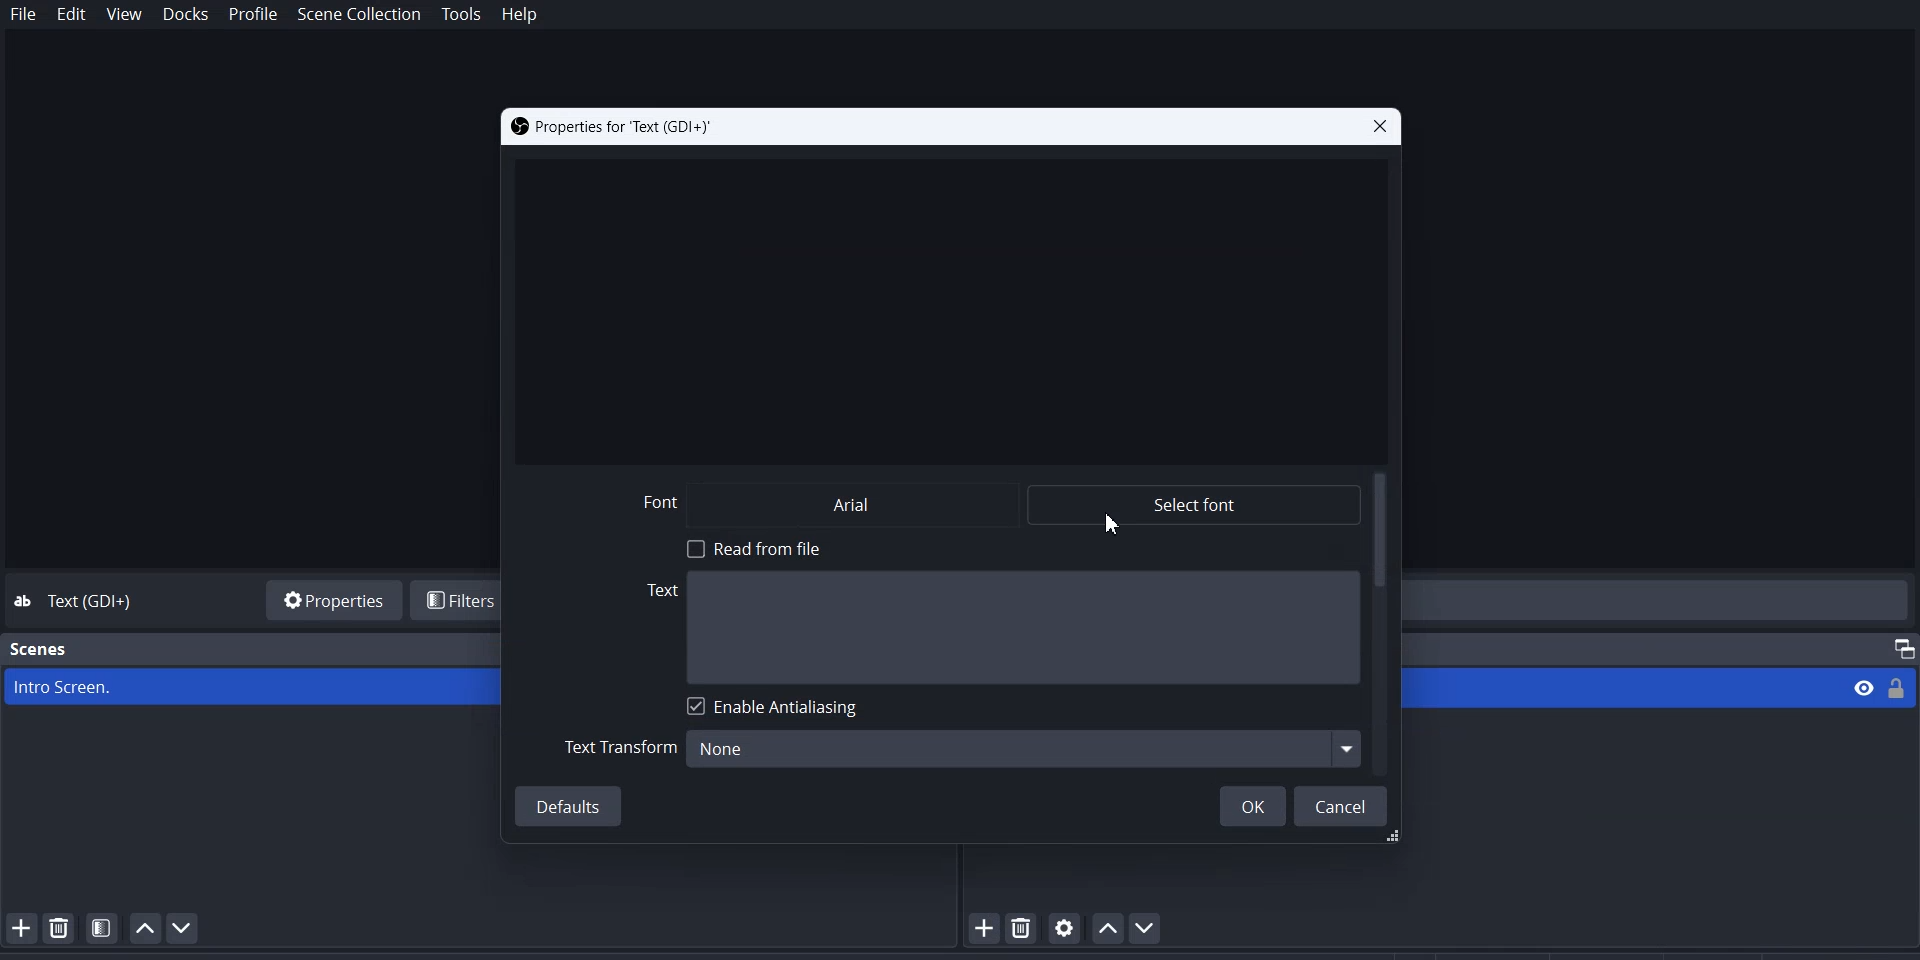  I want to click on Properties, so click(330, 598).